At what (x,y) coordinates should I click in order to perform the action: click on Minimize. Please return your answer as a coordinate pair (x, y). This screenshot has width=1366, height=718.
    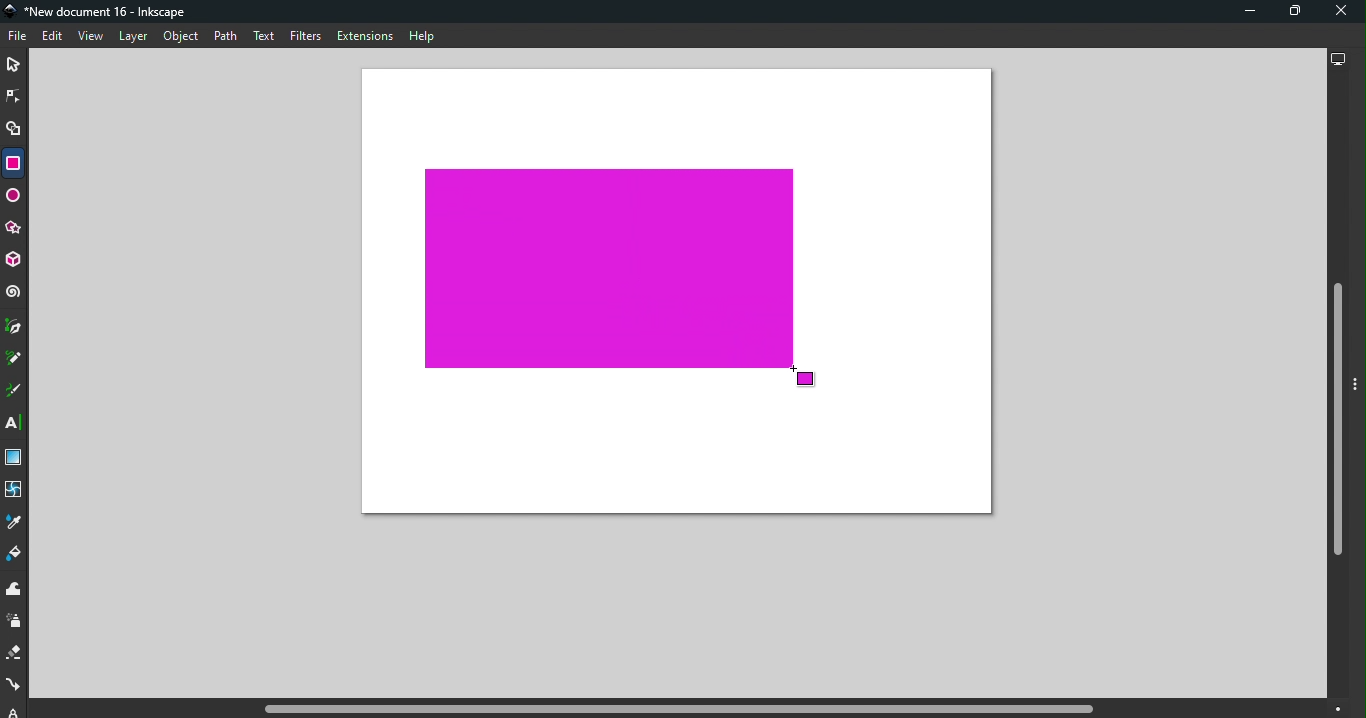
    Looking at the image, I should click on (1247, 11).